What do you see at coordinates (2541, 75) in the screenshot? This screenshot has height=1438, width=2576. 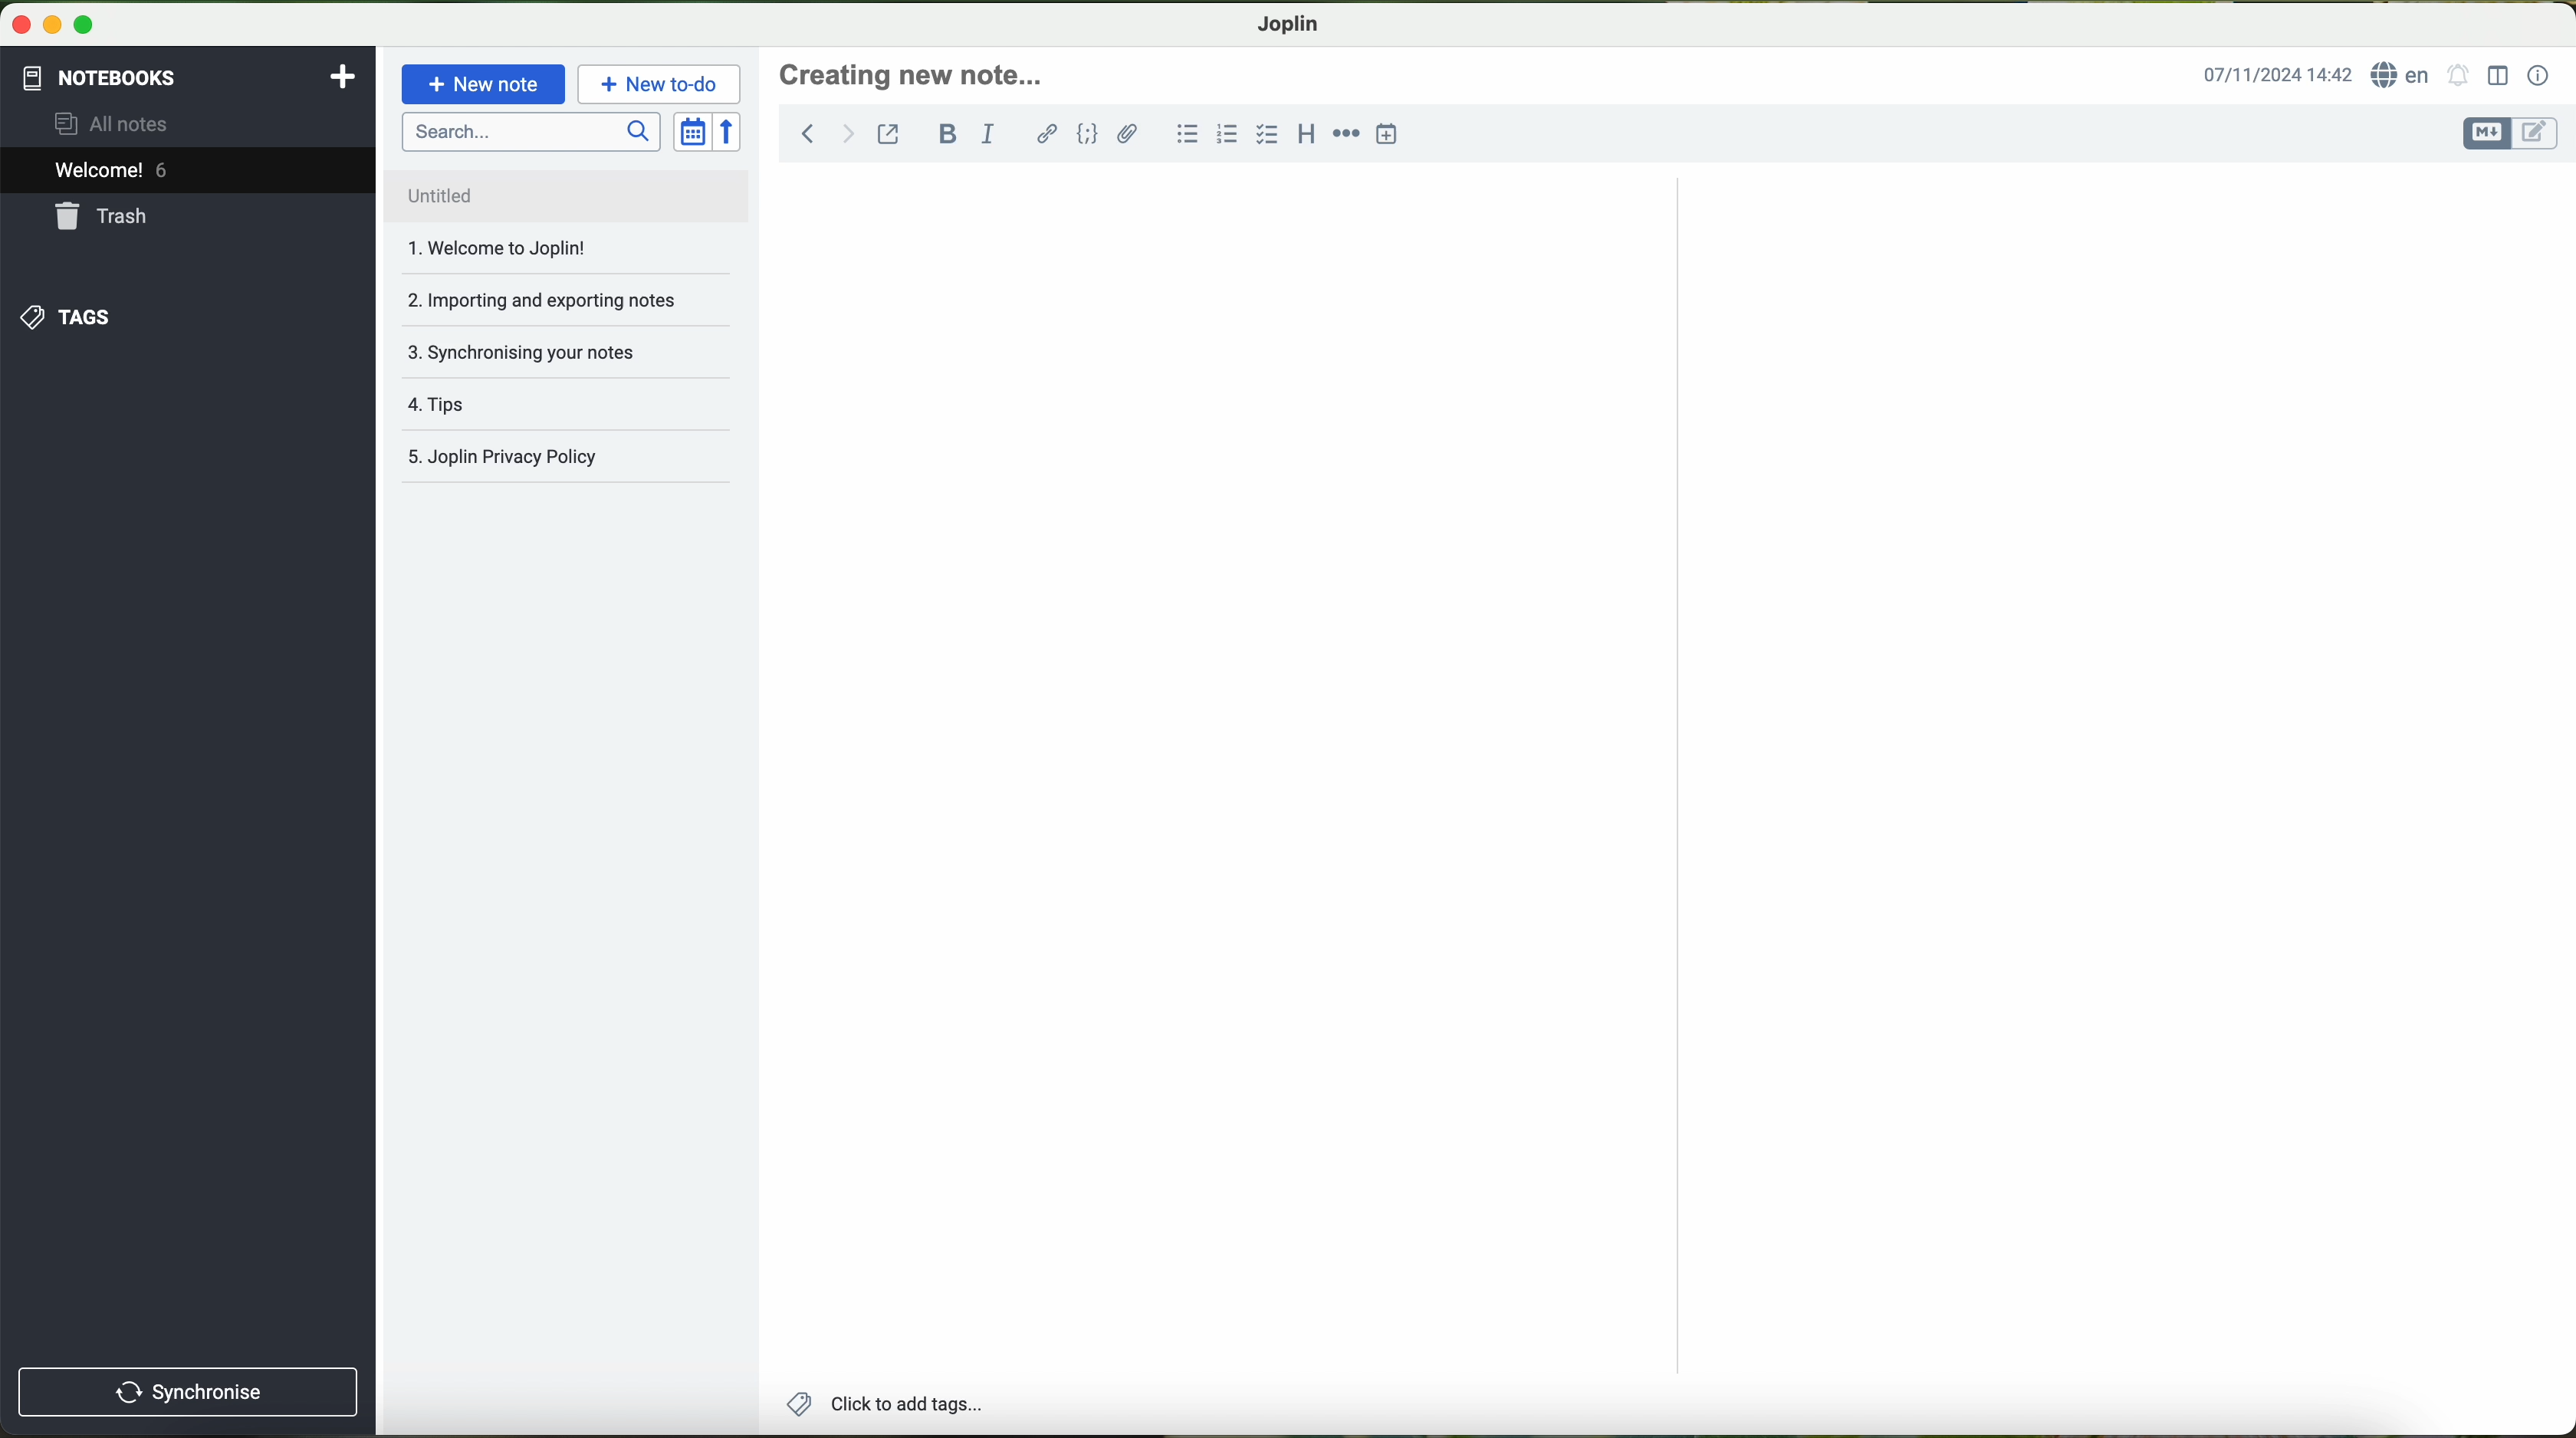 I see `note properties` at bounding box center [2541, 75].